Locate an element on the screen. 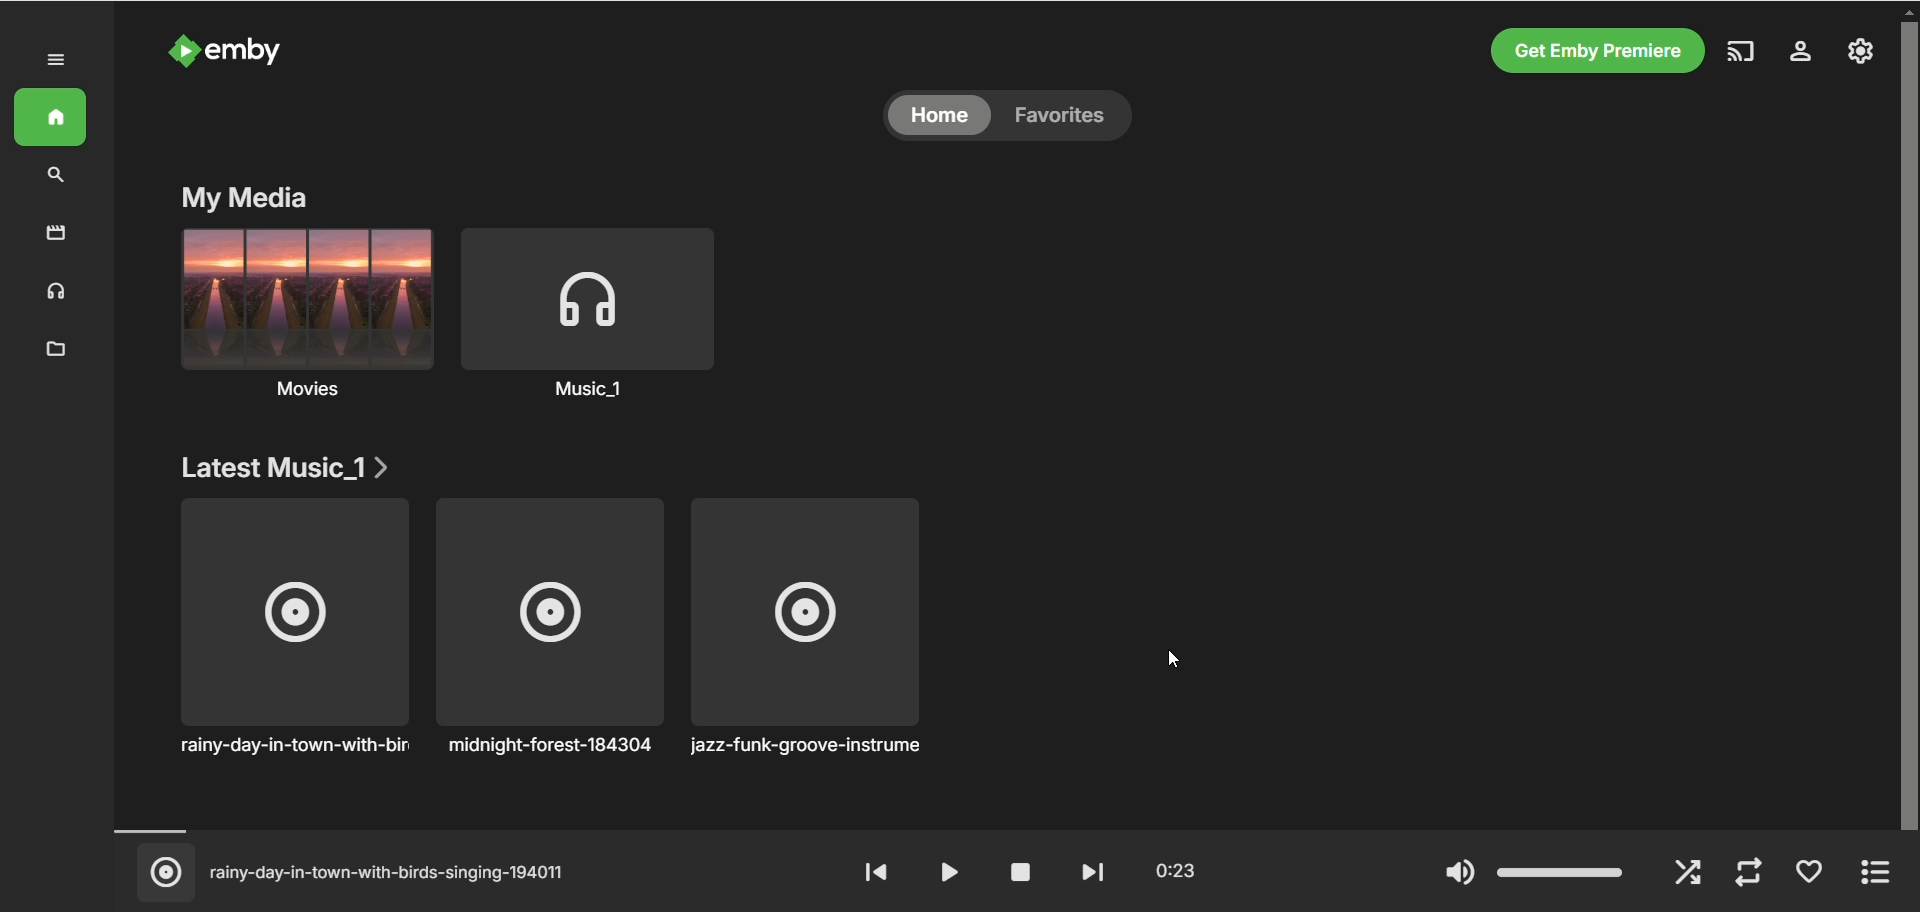  favorite is located at coordinates (1811, 872).